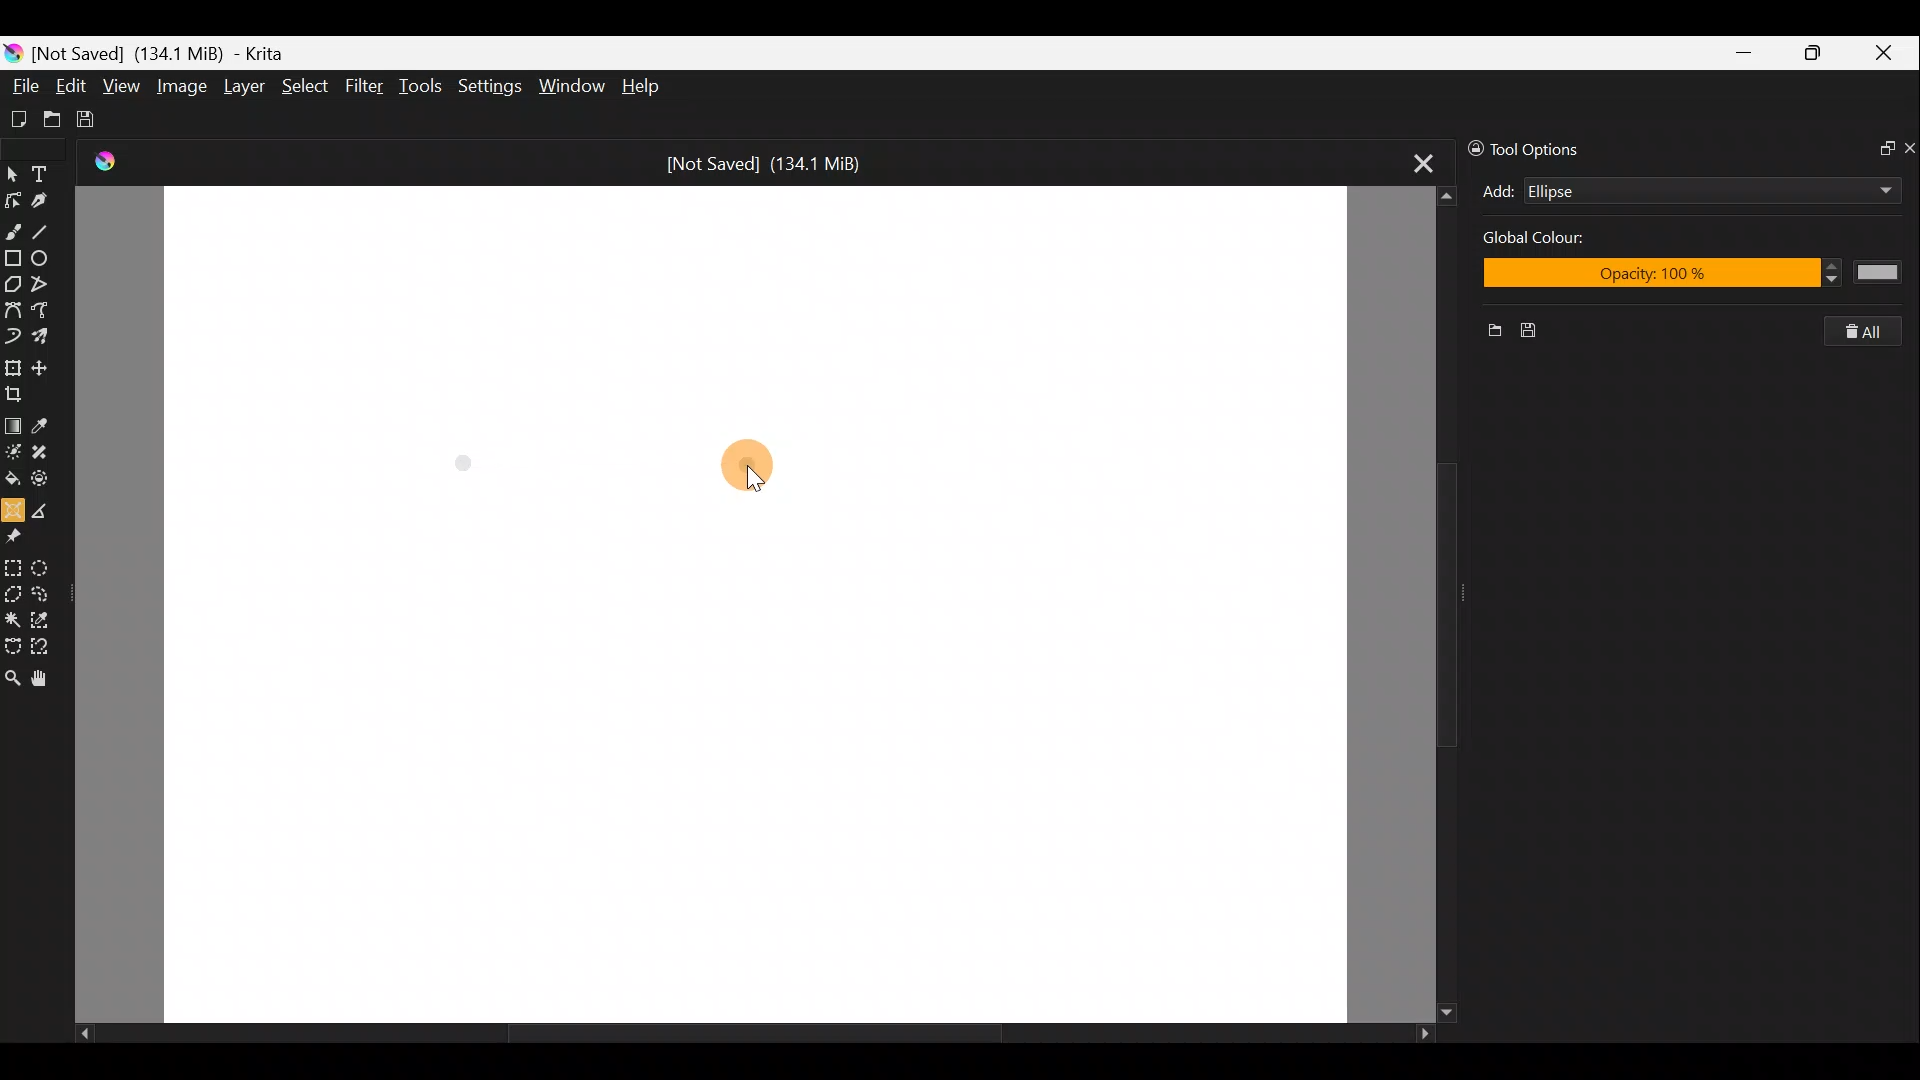 The width and height of the screenshot is (1920, 1080). What do you see at coordinates (758, 470) in the screenshot?
I see `Cursor on canvas` at bounding box center [758, 470].